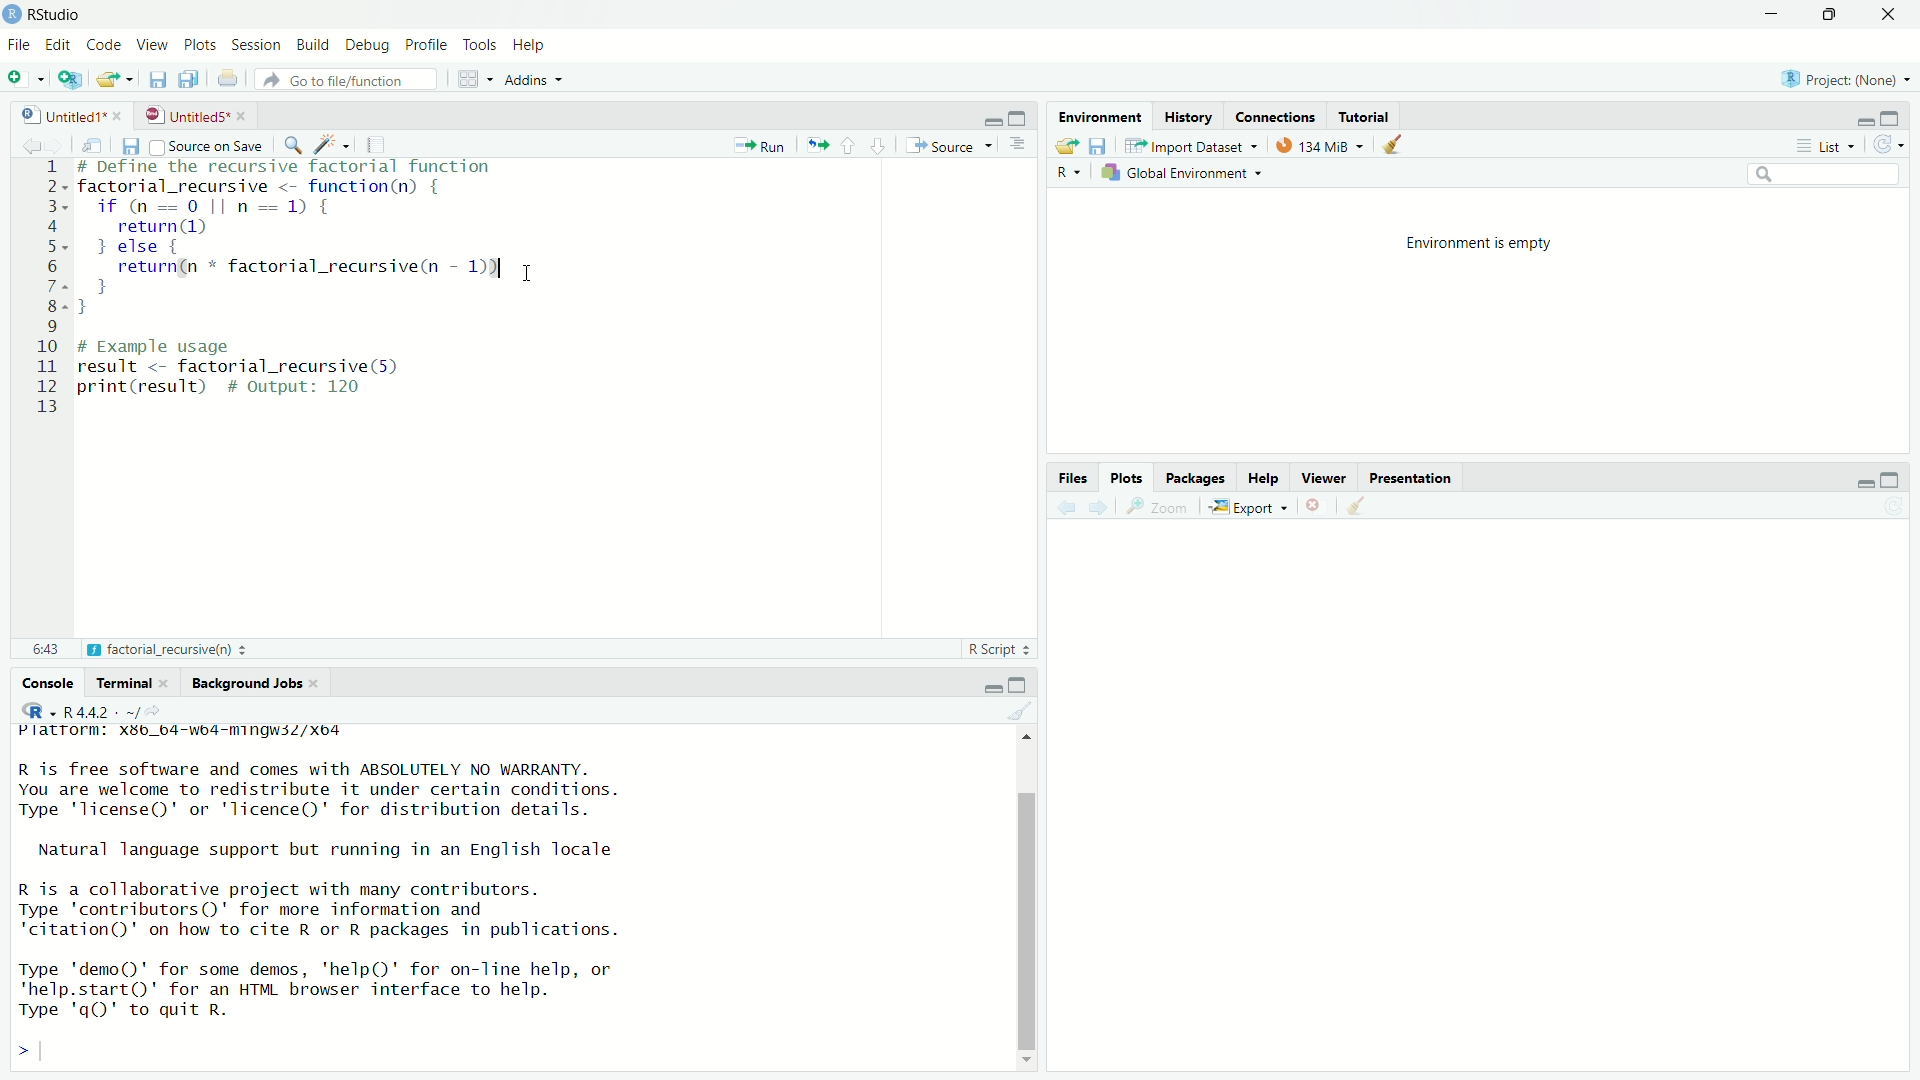 Image resolution: width=1920 pixels, height=1080 pixels. I want to click on Tools, so click(475, 45).